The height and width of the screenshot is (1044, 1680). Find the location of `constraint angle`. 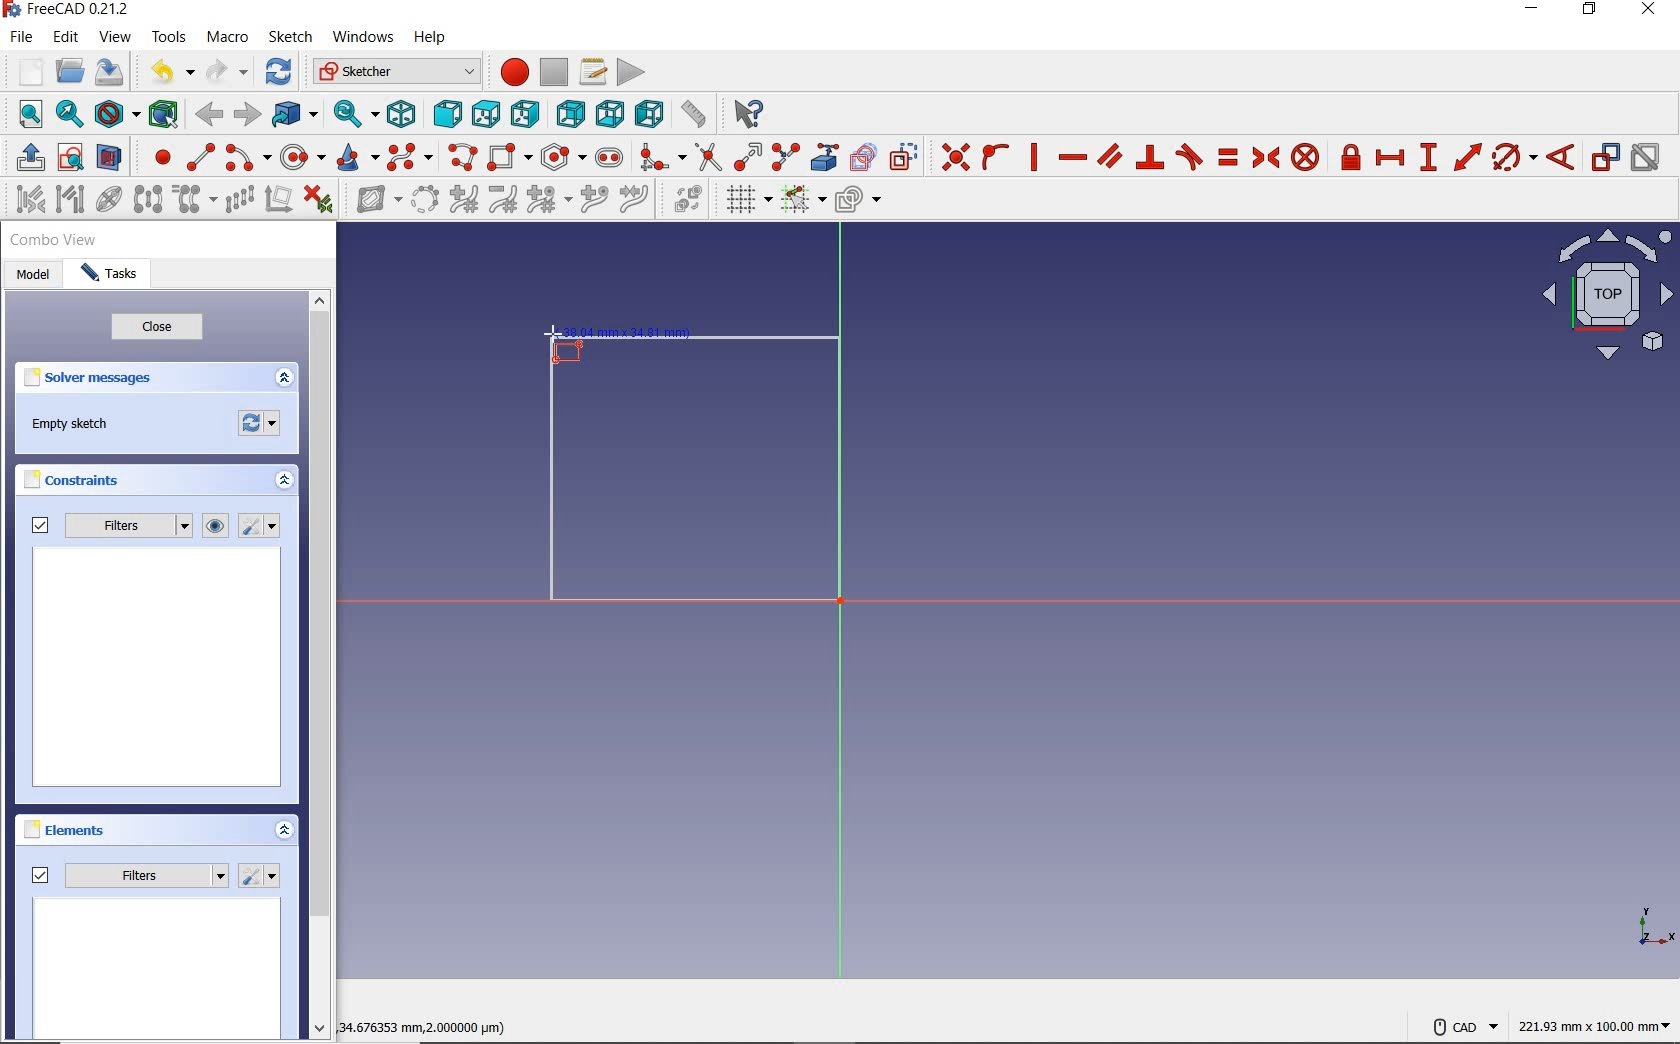

constraint angle is located at coordinates (1562, 156).